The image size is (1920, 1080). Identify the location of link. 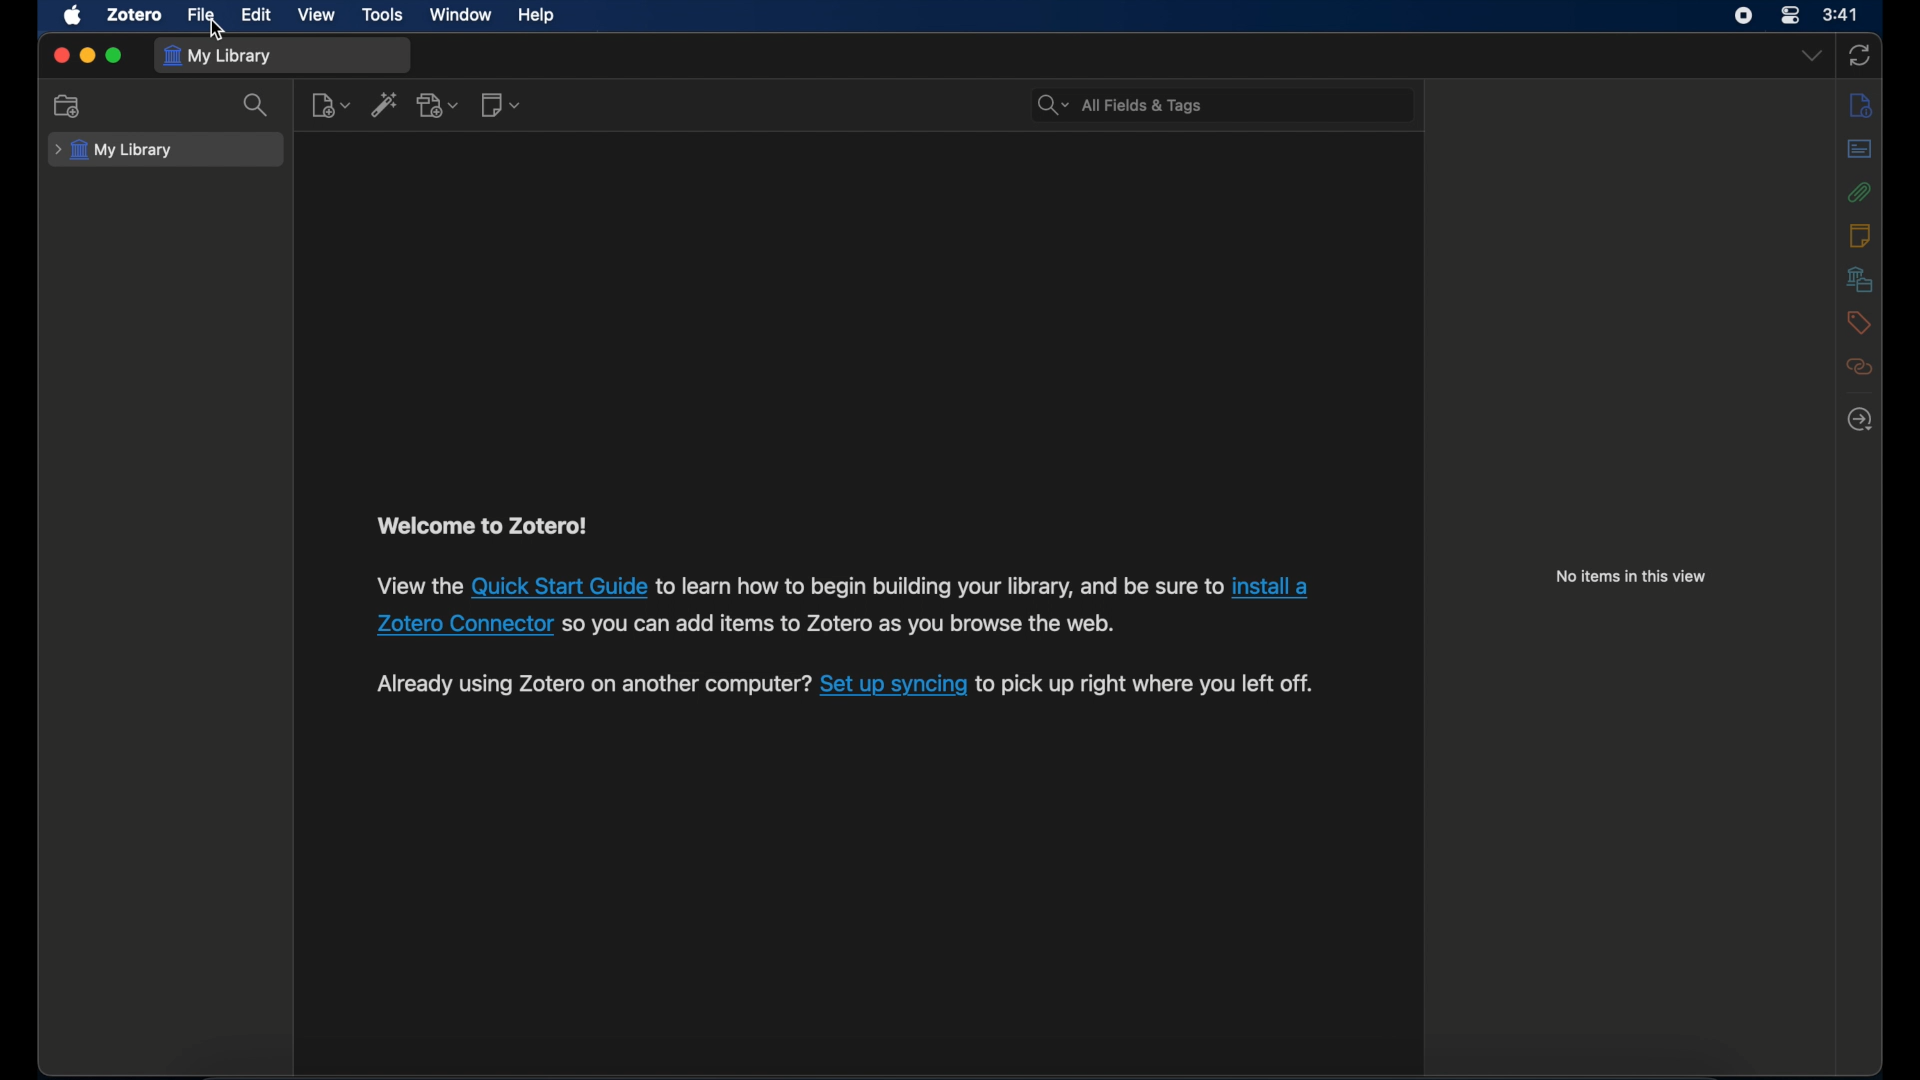
(559, 586).